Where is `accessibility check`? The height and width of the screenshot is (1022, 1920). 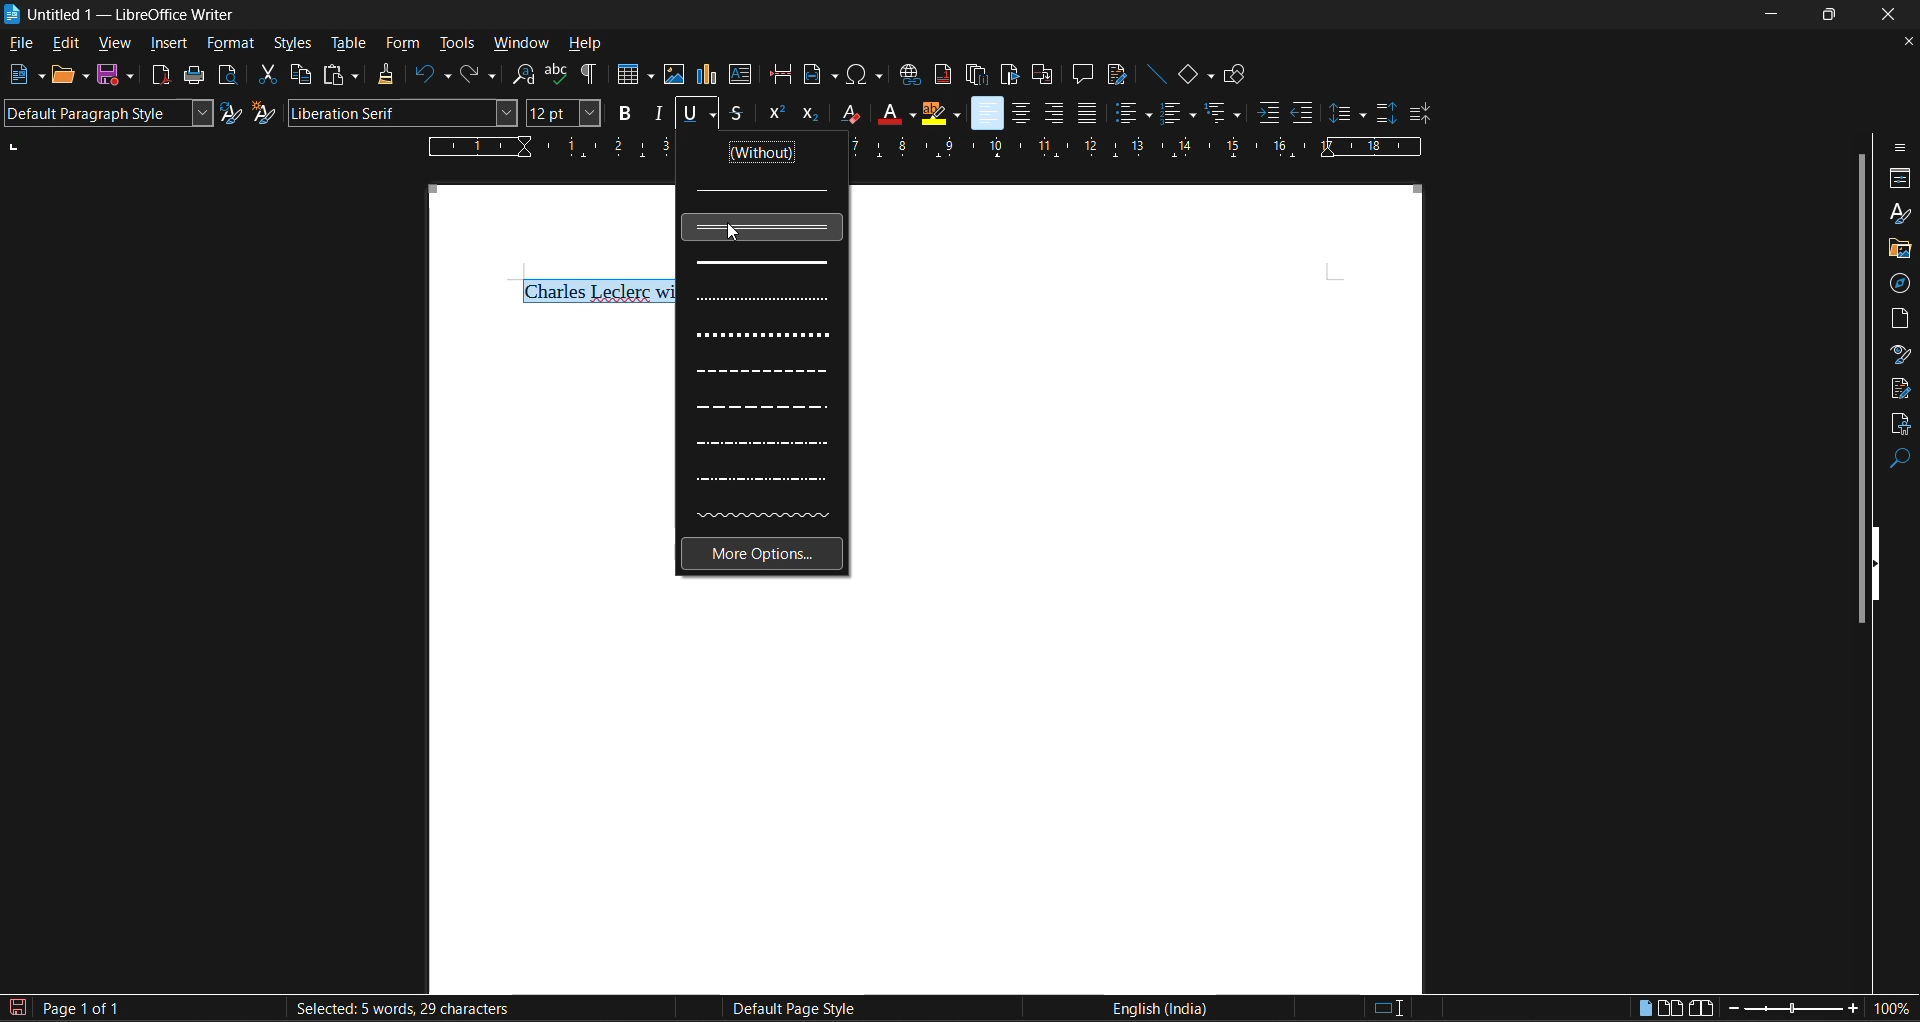 accessibility check is located at coordinates (1898, 425).